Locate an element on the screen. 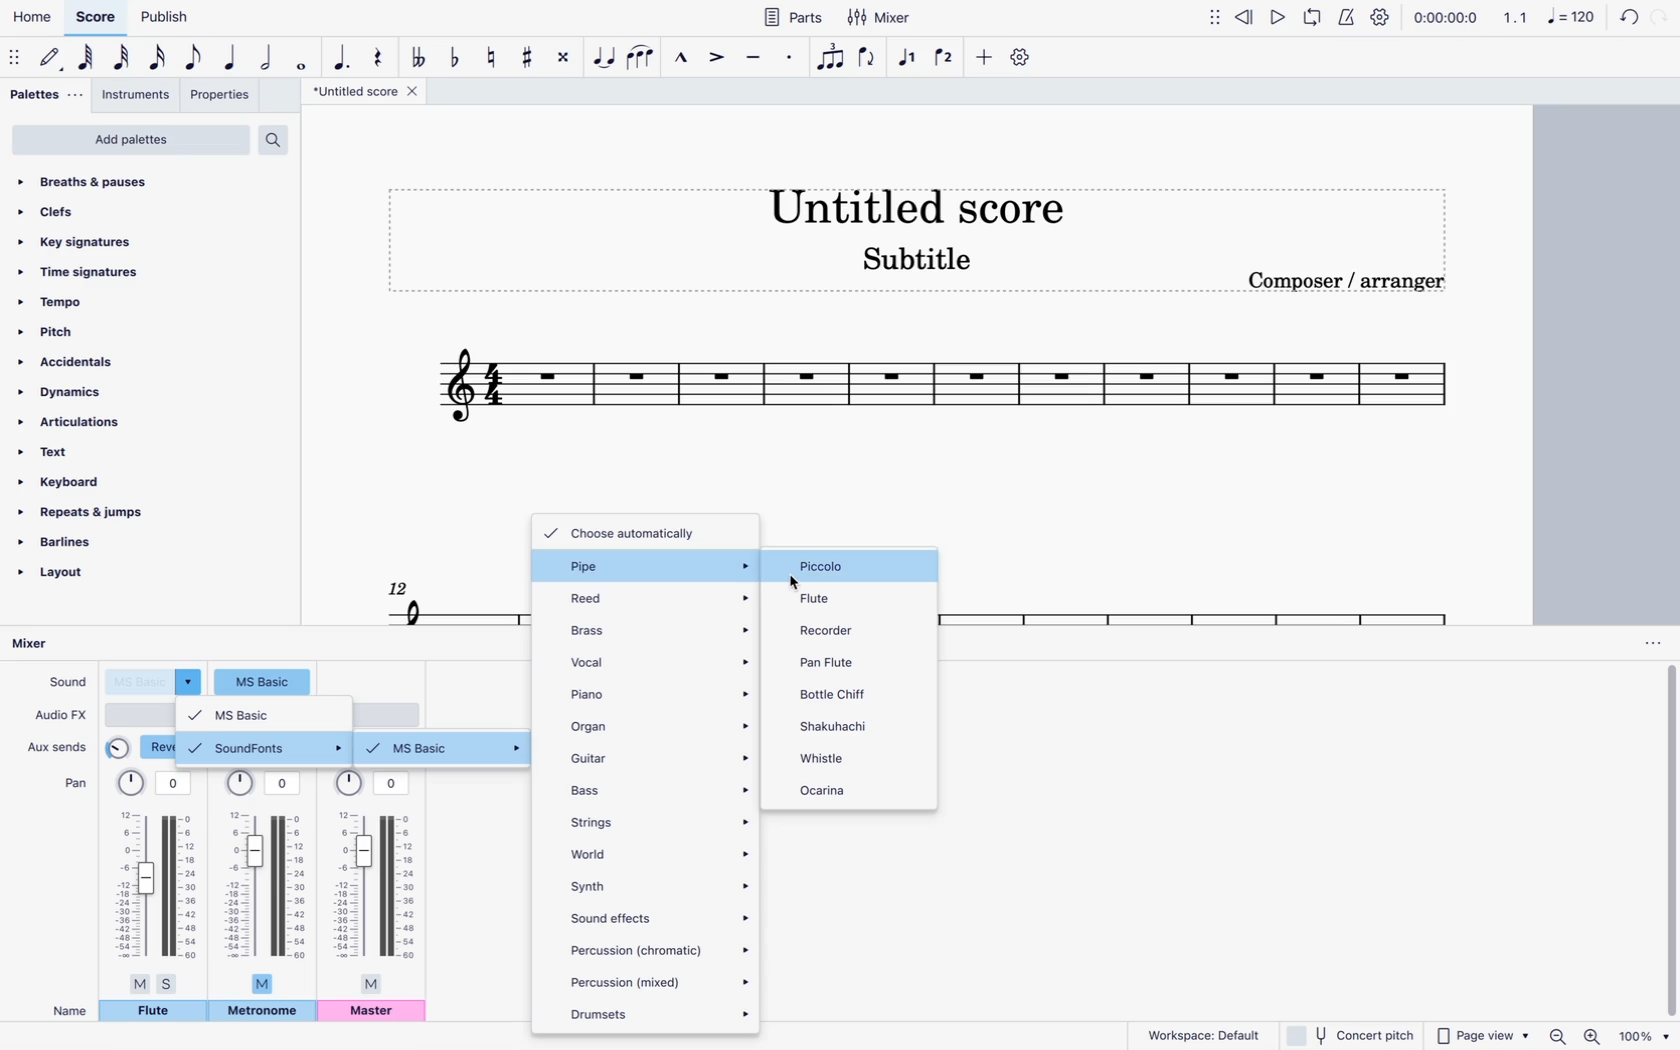 This screenshot has height=1050, width=1680. articulations is located at coordinates (75, 425).